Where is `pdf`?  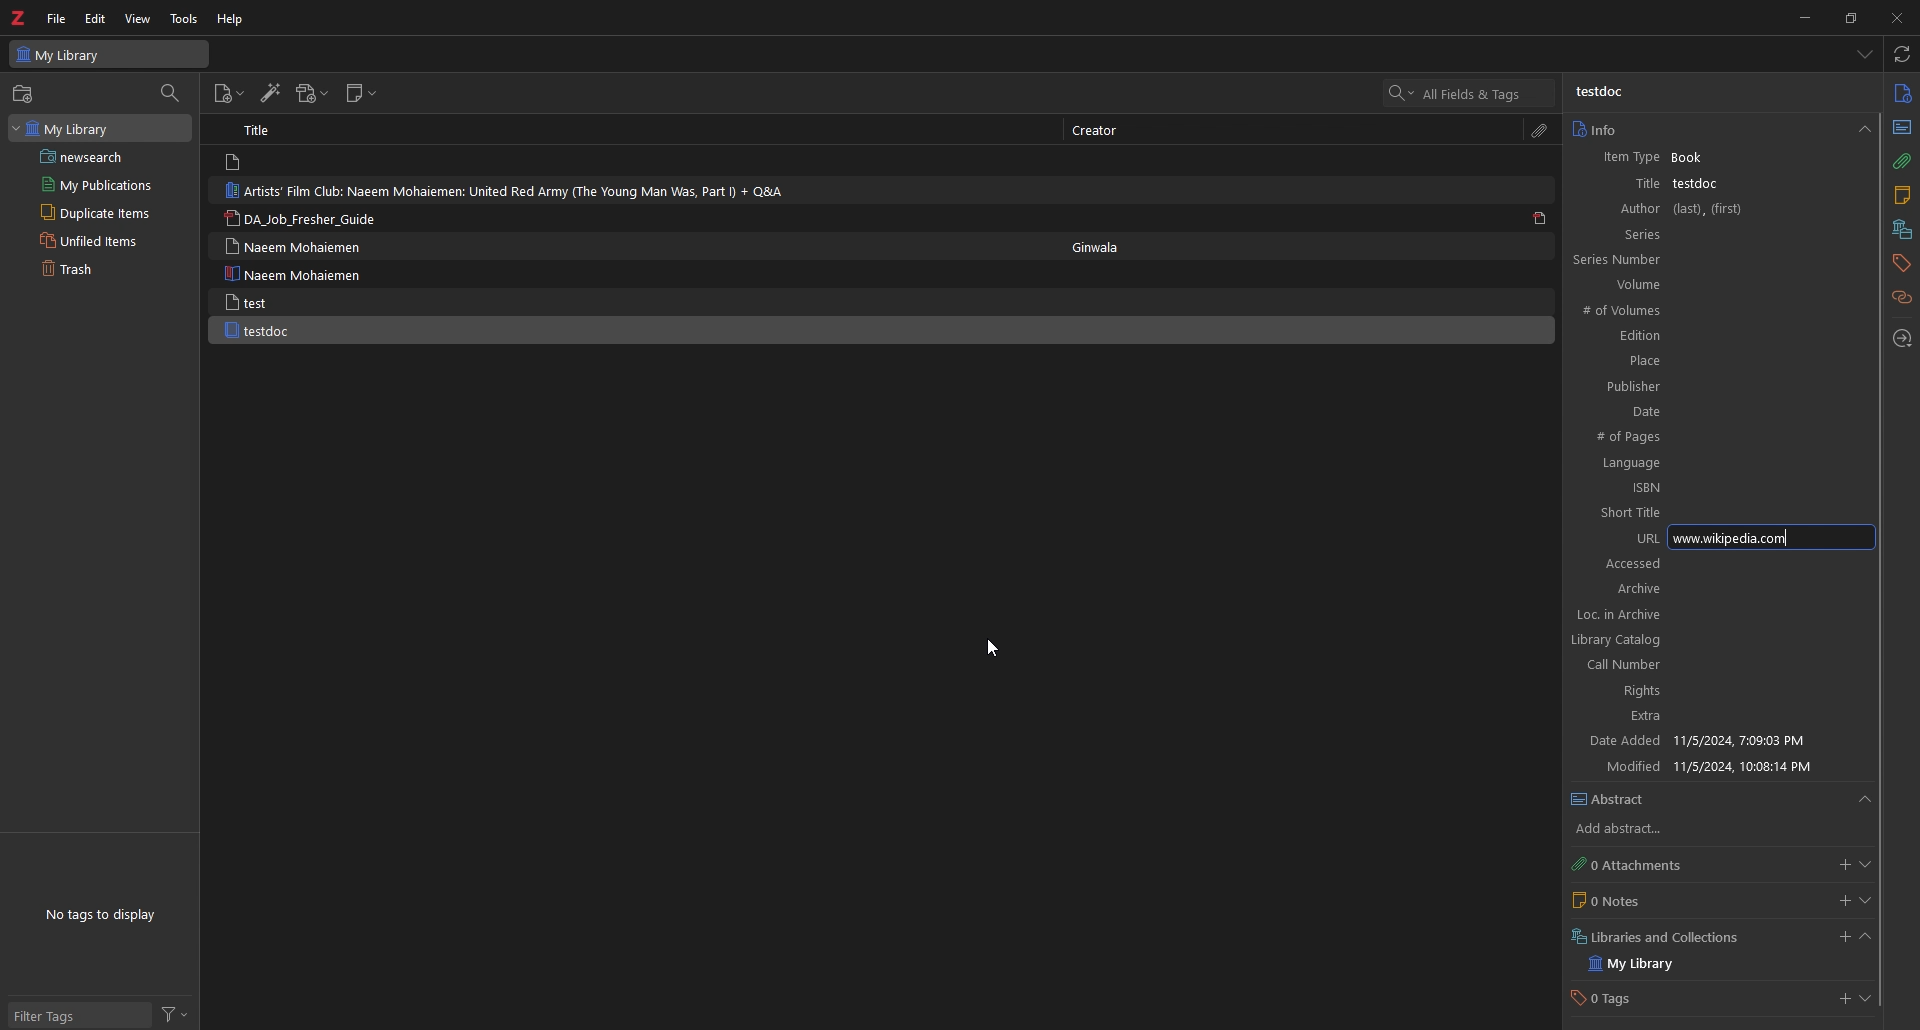
pdf is located at coordinates (1540, 219).